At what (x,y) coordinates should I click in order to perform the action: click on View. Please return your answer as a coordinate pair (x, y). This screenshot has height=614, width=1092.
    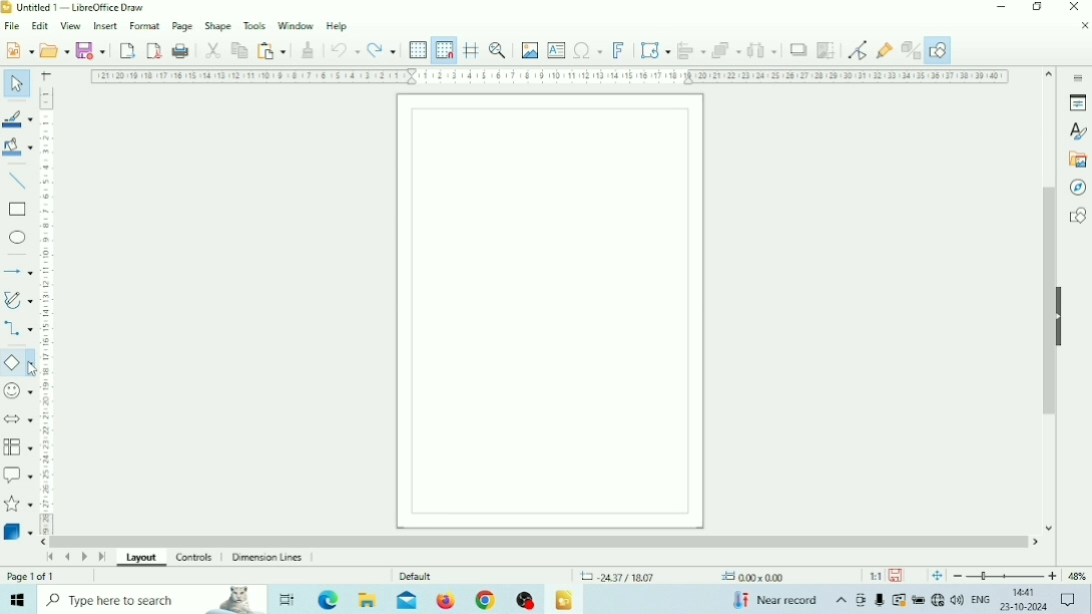
    Looking at the image, I should click on (72, 27).